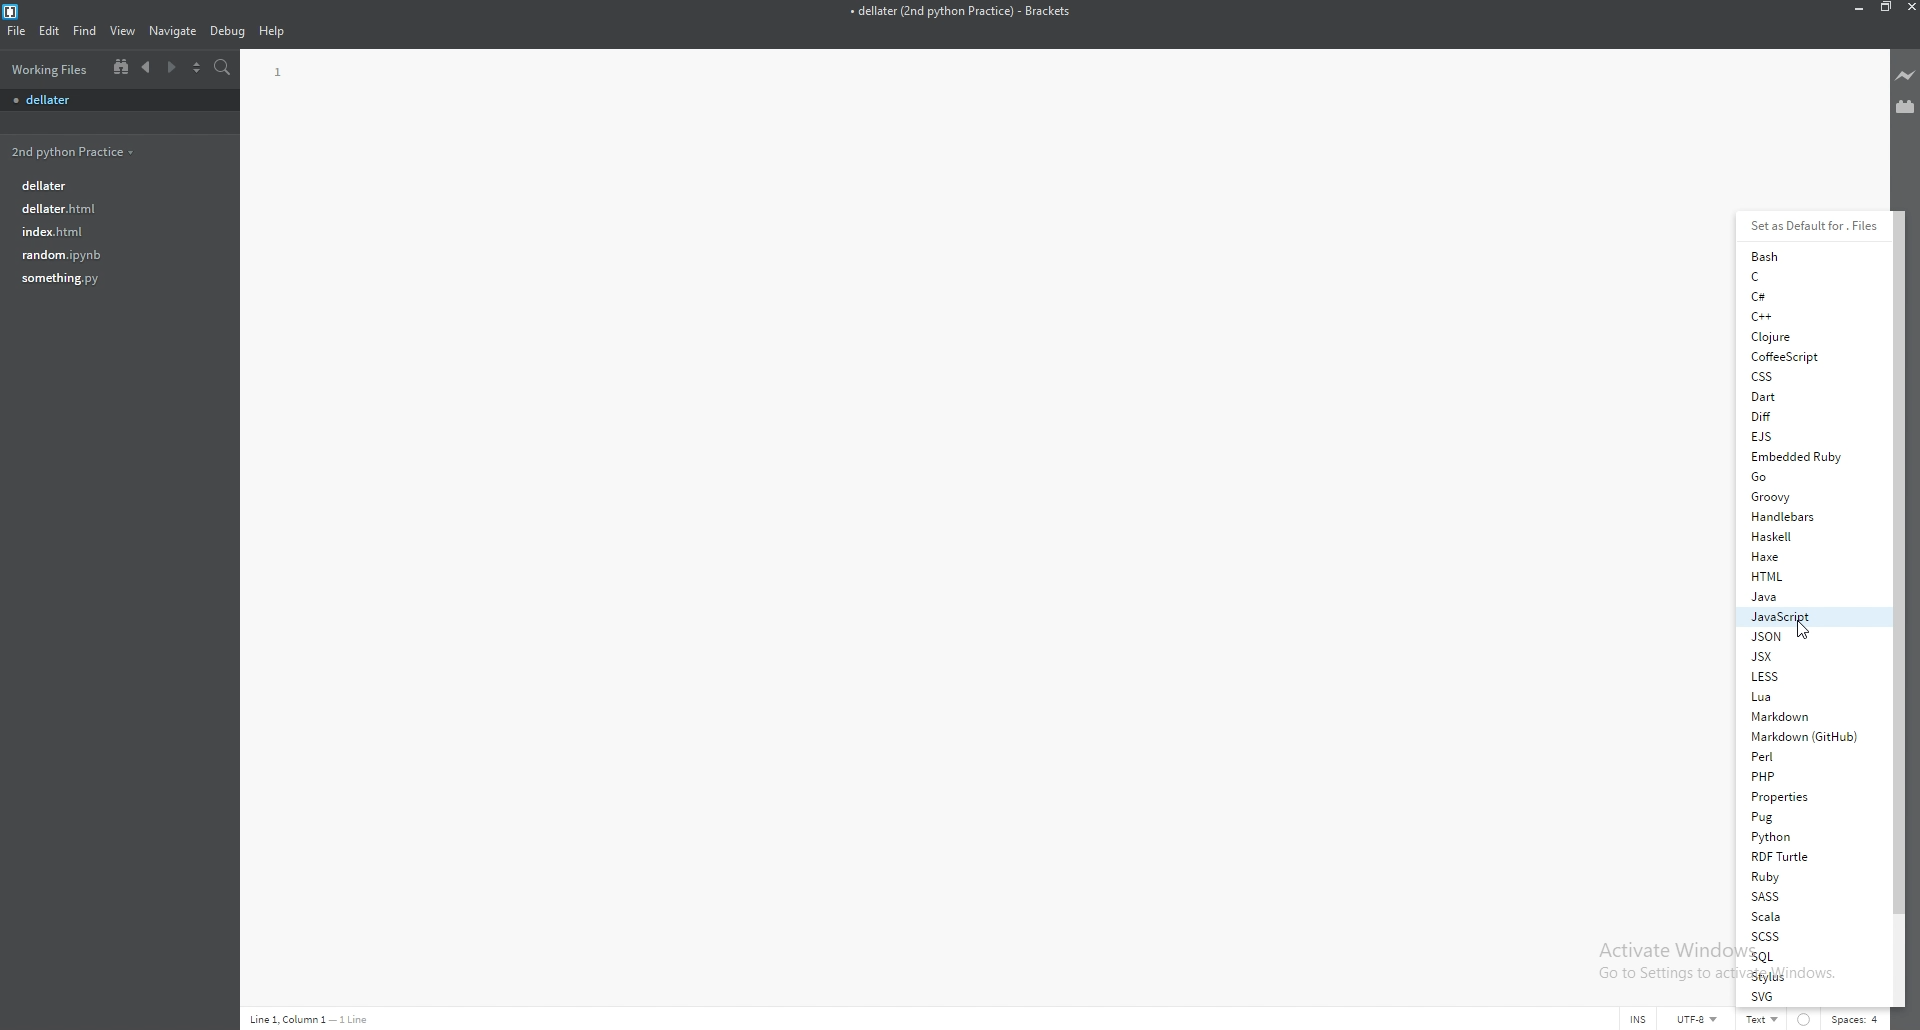  I want to click on next, so click(173, 67).